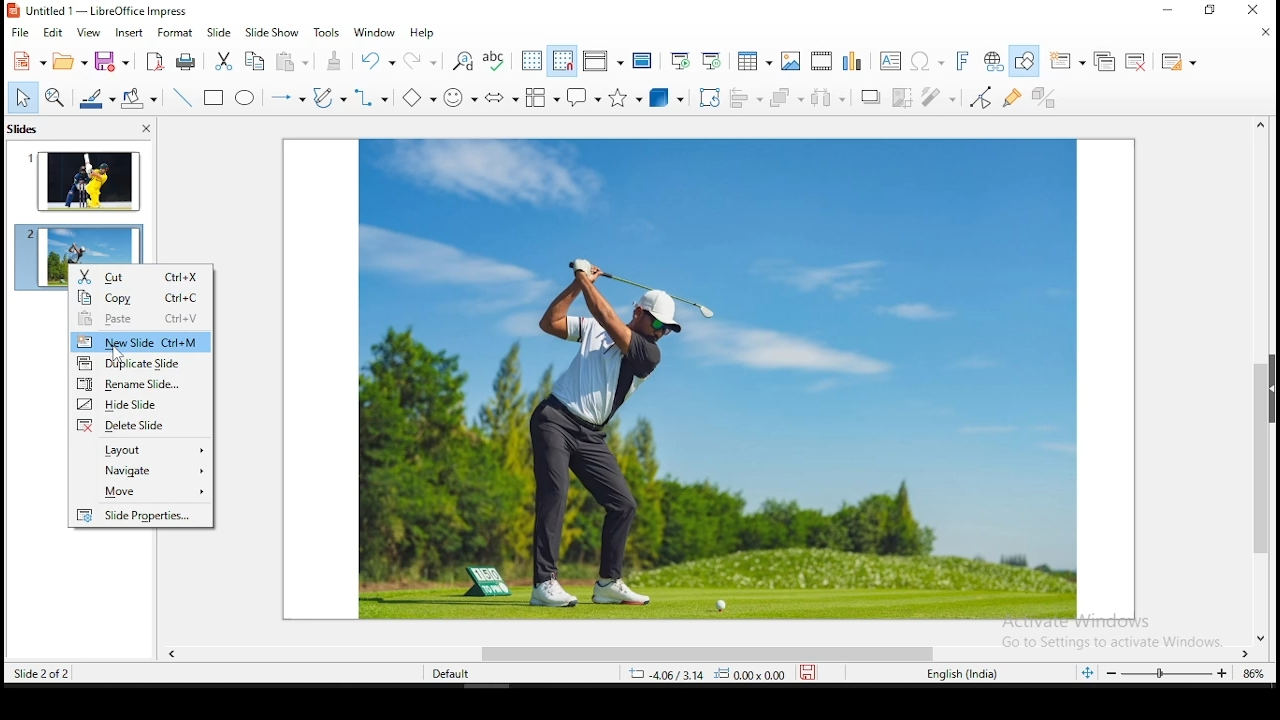 The width and height of the screenshot is (1280, 720). I want to click on untitled 1 — LibreOffice Impress, so click(117, 11).